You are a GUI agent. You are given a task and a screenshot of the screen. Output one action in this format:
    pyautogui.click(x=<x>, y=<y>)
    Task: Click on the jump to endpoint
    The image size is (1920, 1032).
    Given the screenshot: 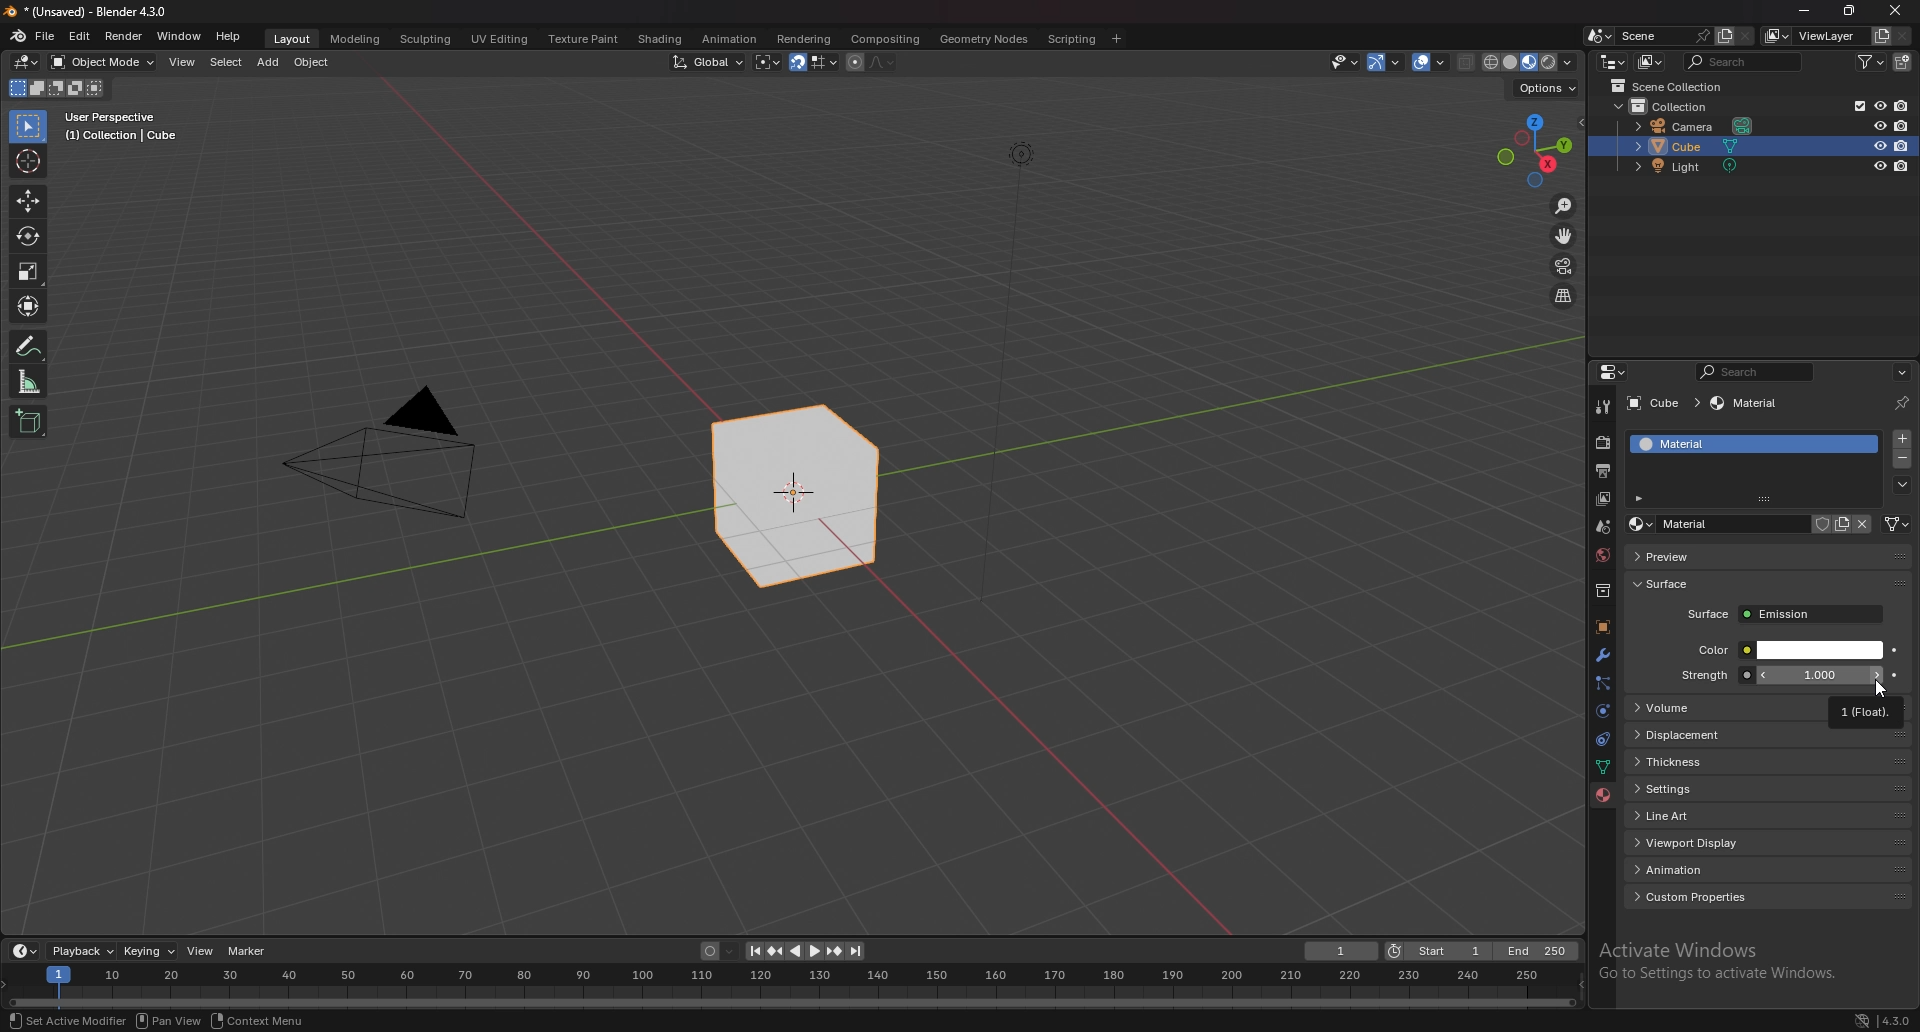 What is the action you would take?
    pyautogui.click(x=750, y=951)
    